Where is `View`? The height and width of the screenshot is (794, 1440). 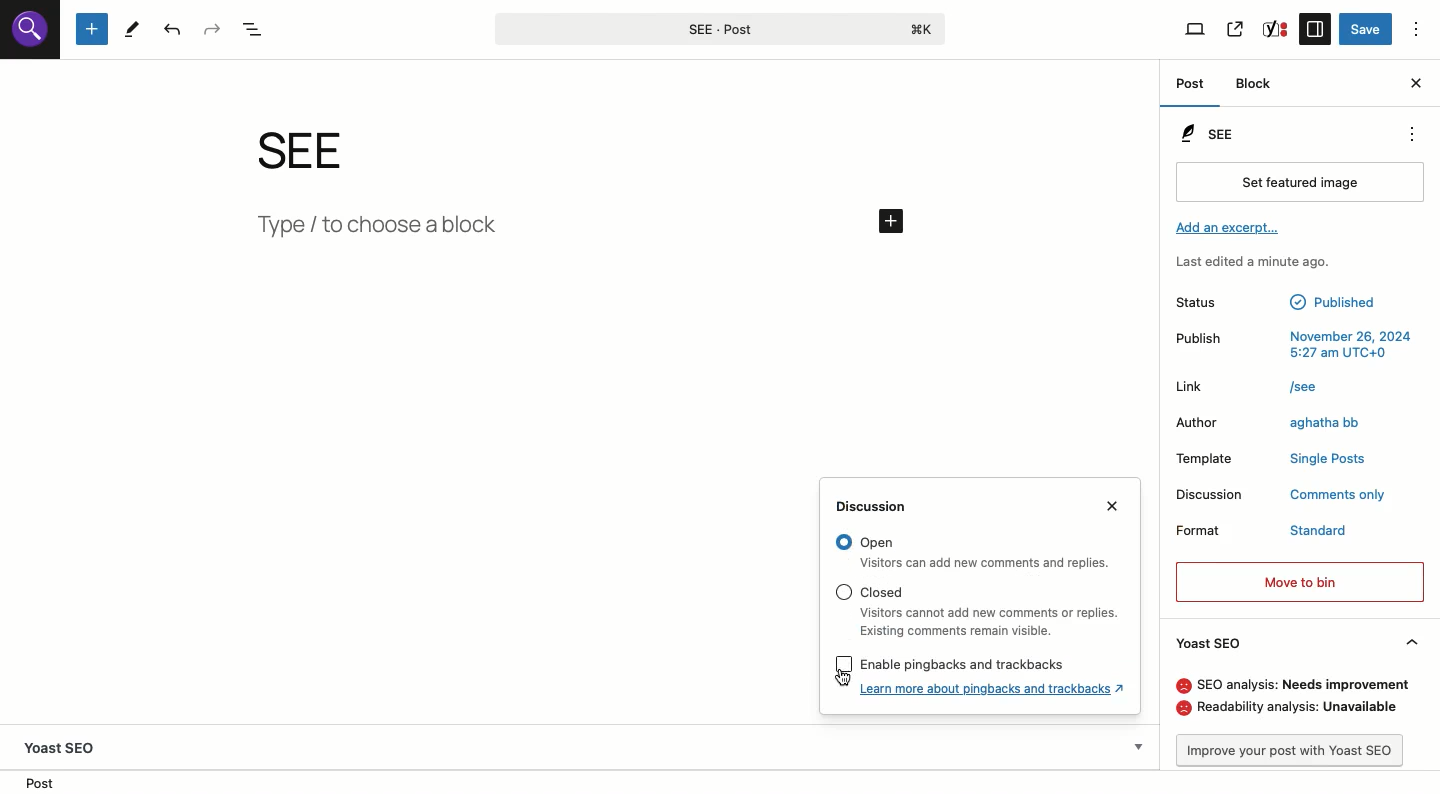
View is located at coordinates (1196, 30).